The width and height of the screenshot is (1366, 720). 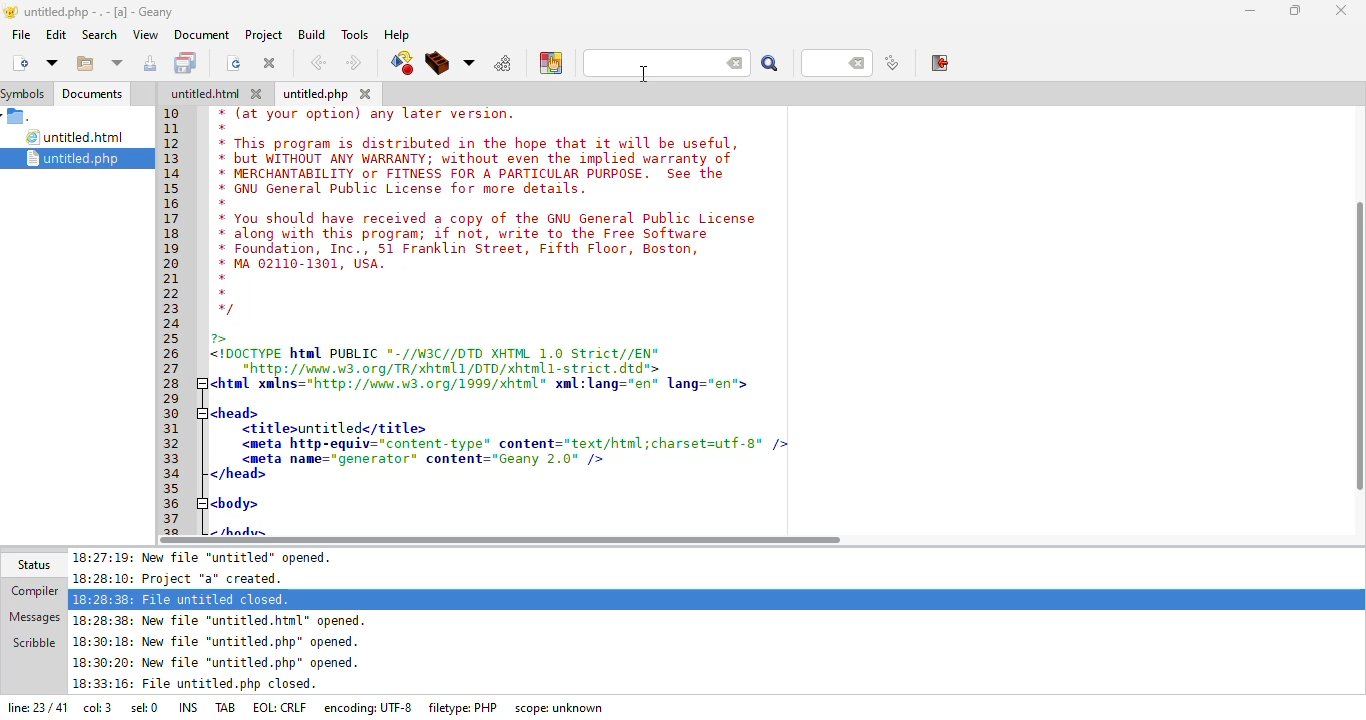 What do you see at coordinates (188, 578) in the screenshot?
I see `18:28:10: project "a" created.` at bounding box center [188, 578].